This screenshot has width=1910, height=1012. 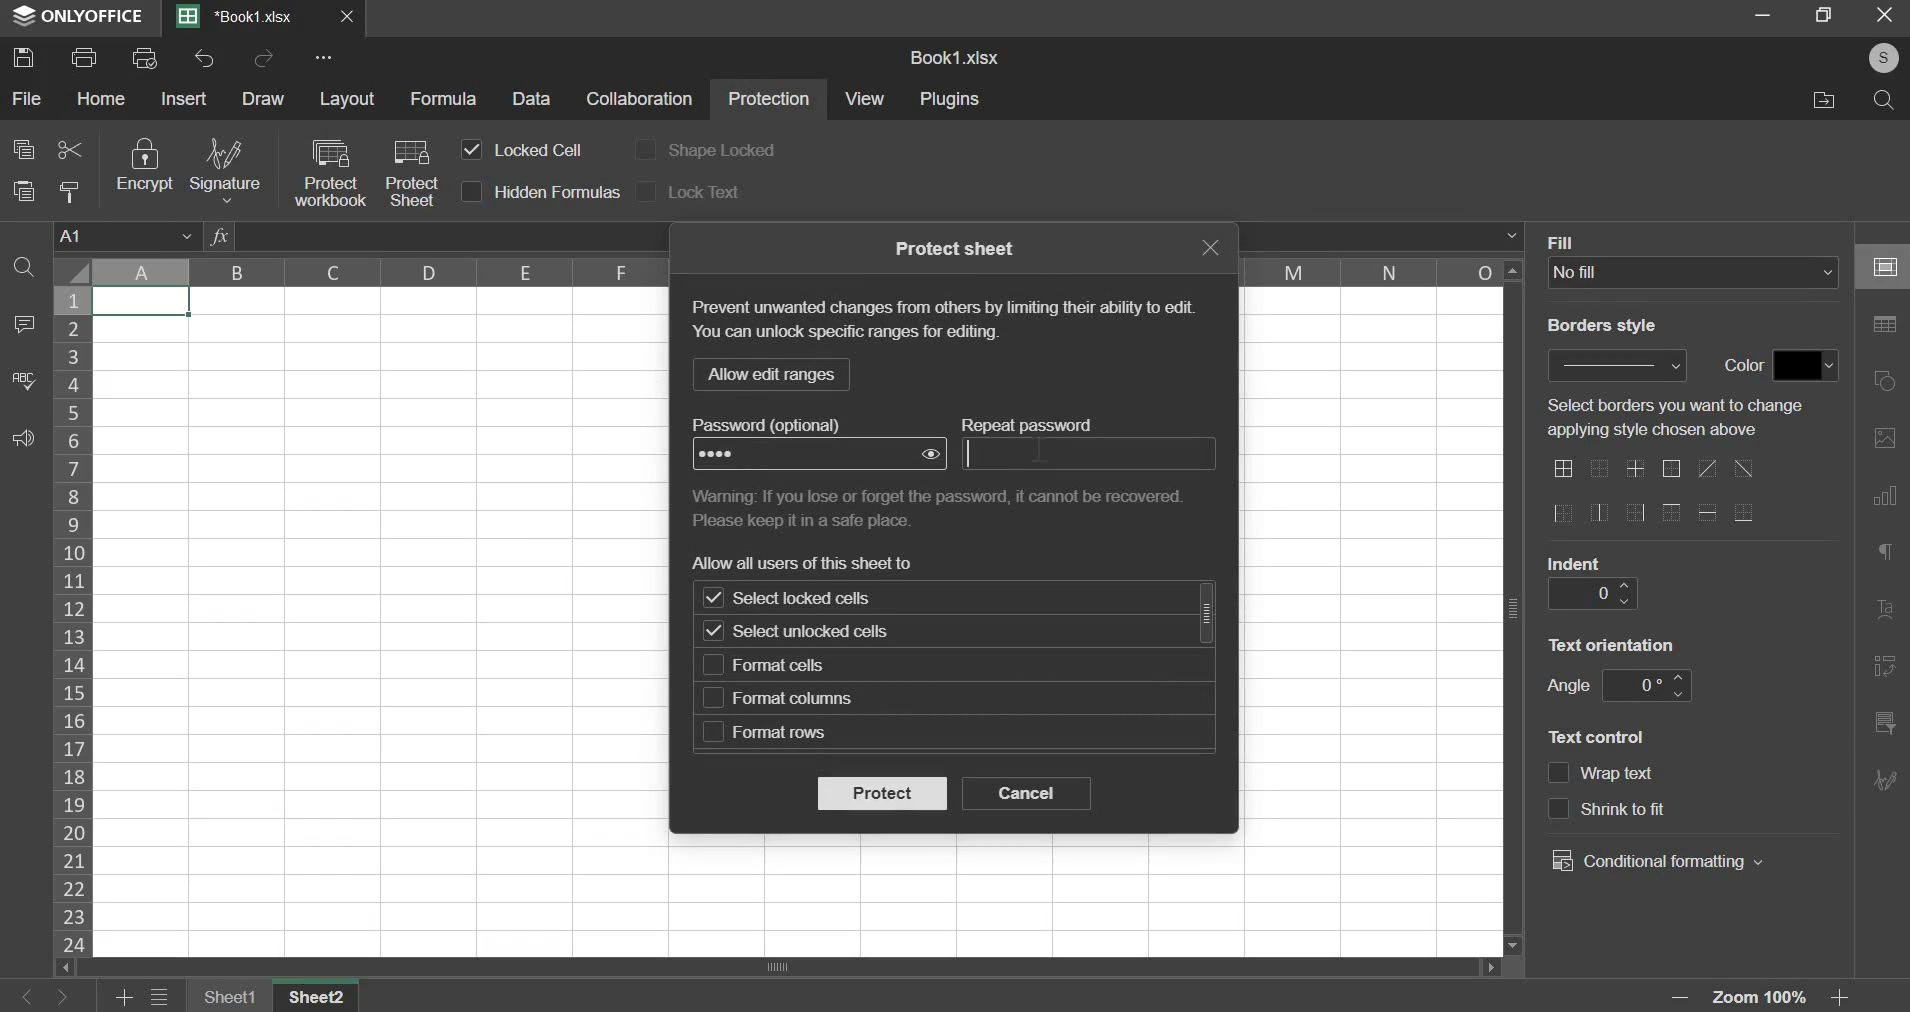 I want to click on shape locked, so click(x=722, y=152).